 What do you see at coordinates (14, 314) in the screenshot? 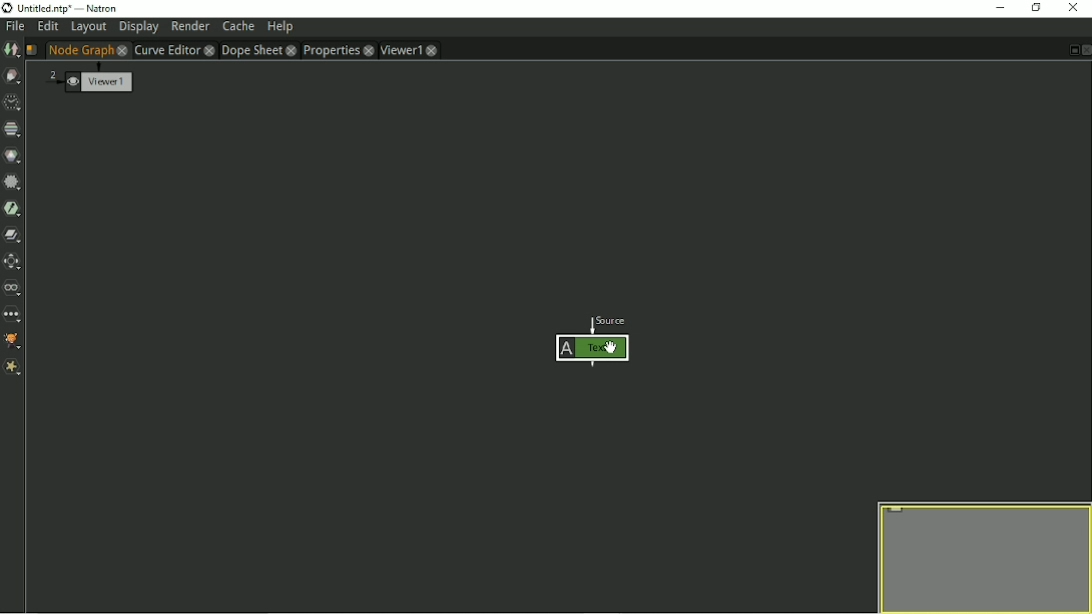
I see `Other` at bounding box center [14, 314].